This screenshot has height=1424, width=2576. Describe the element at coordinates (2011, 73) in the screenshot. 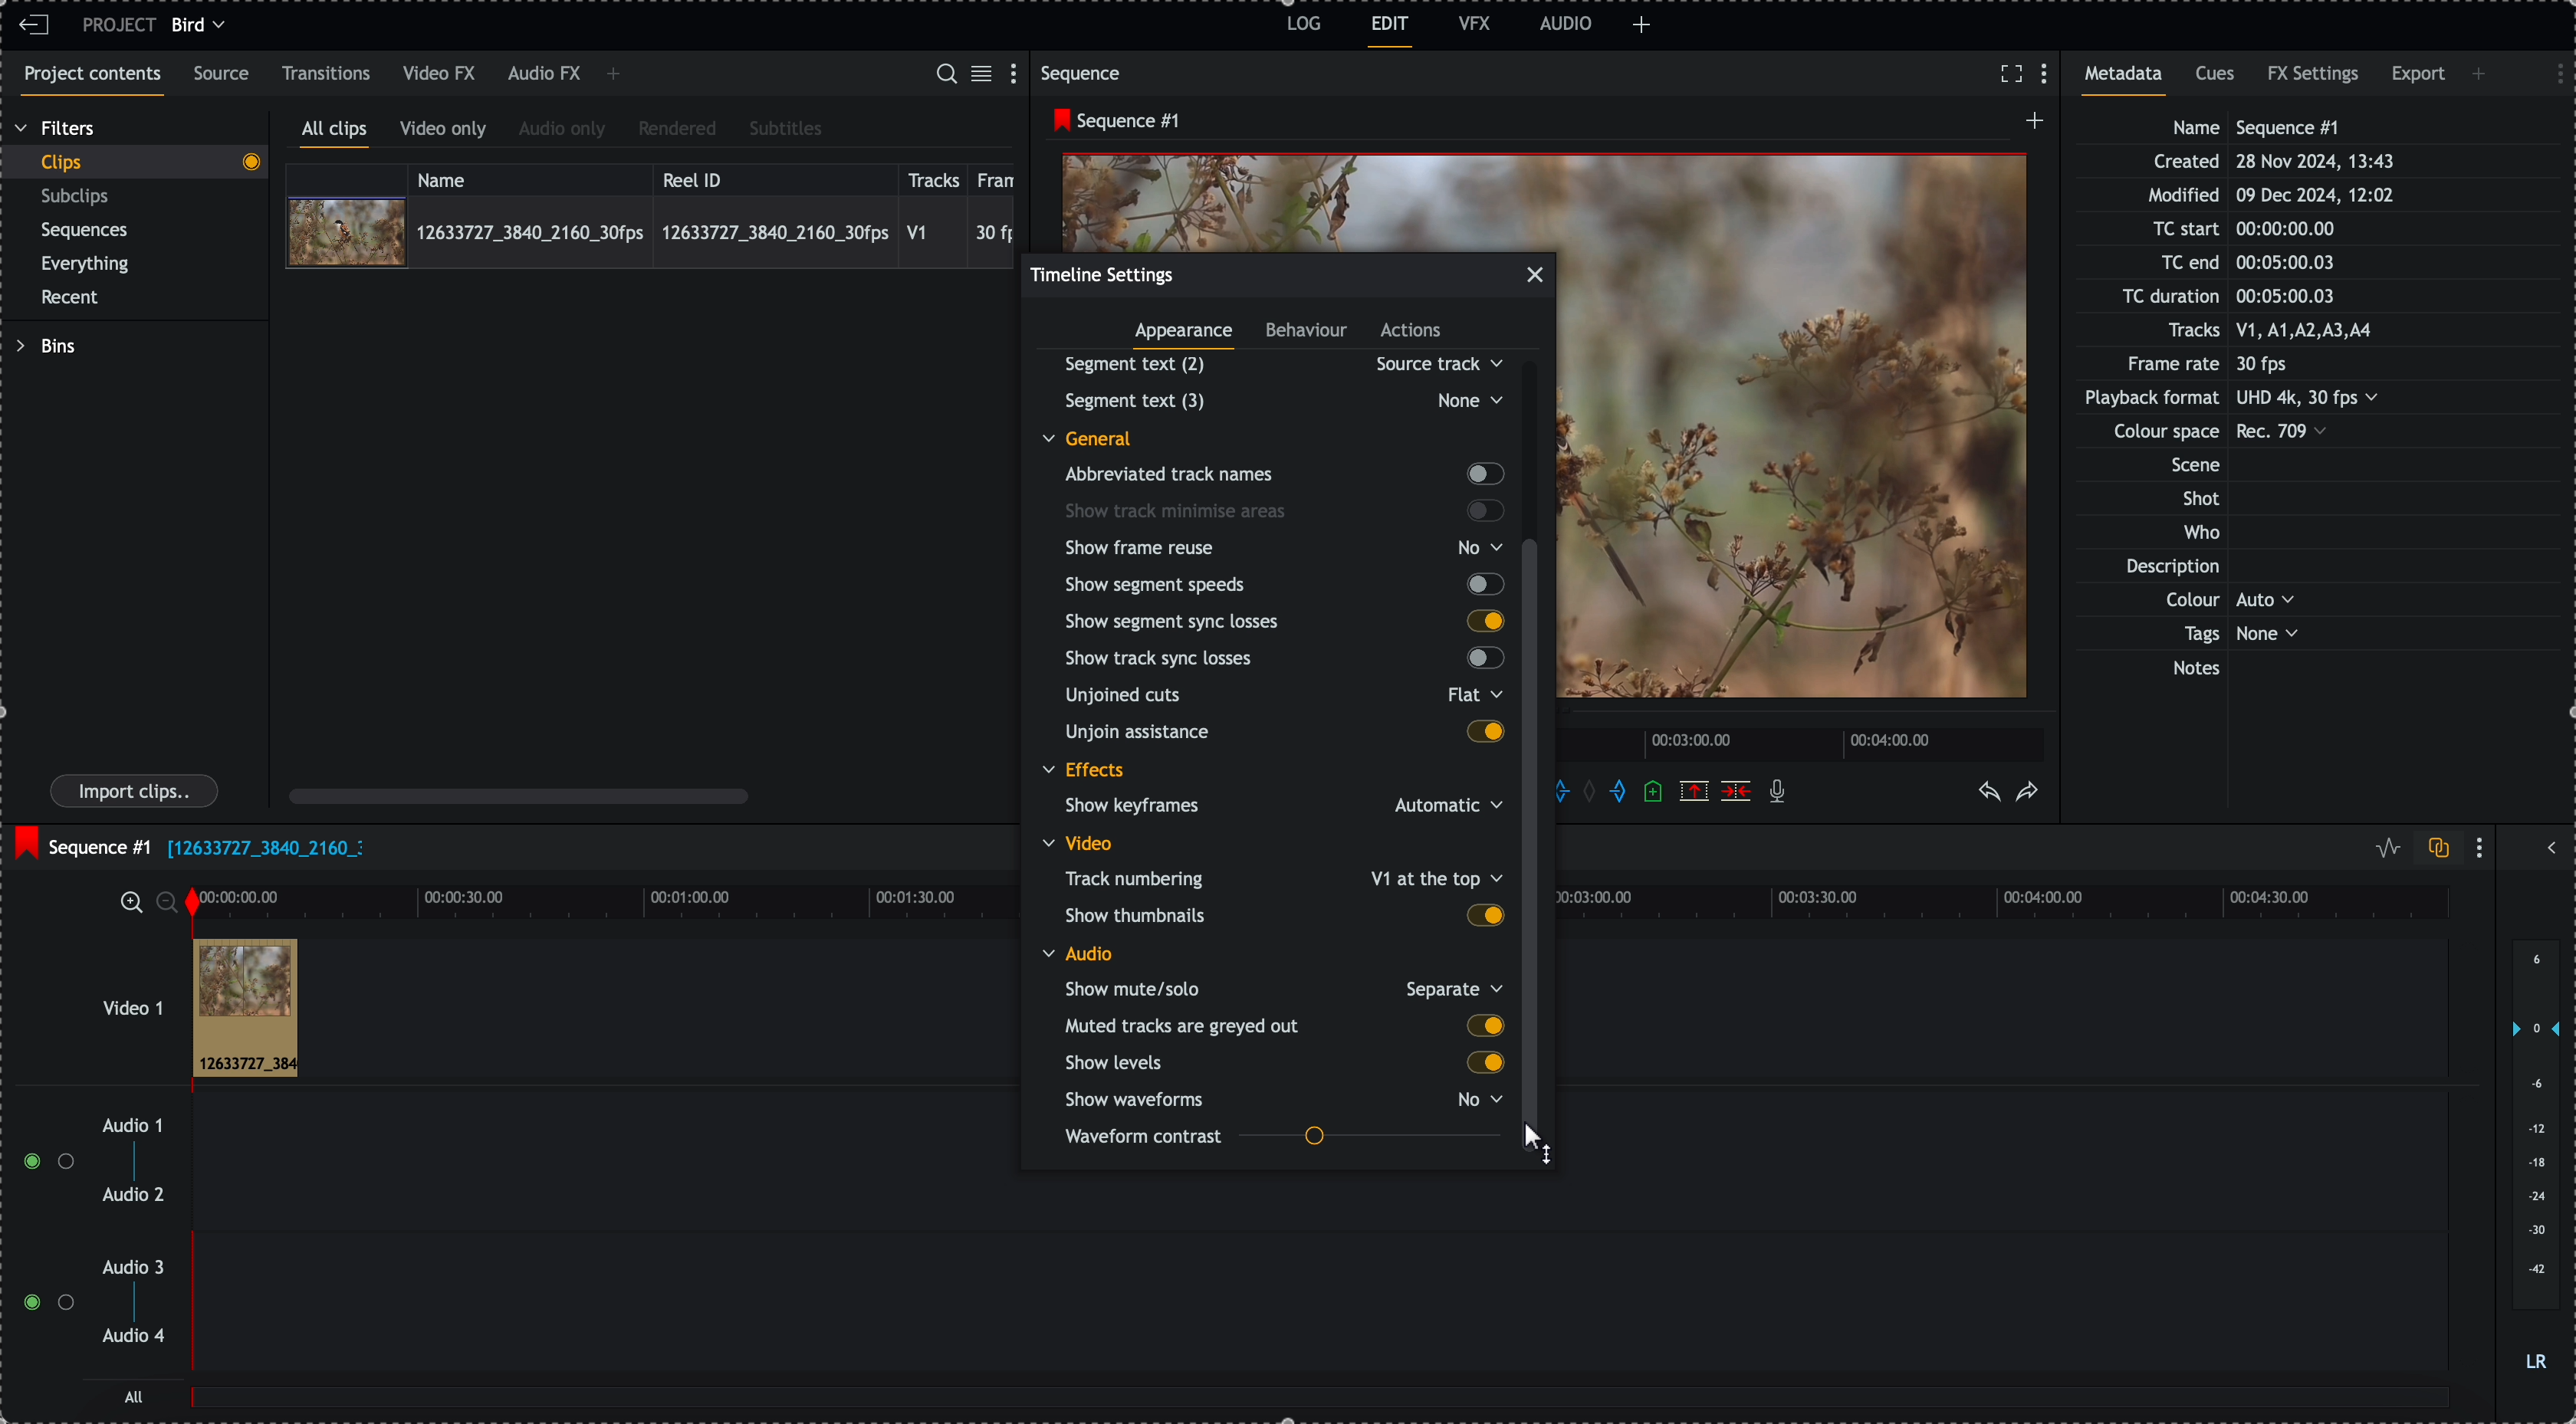

I see `fullscreen` at that location.